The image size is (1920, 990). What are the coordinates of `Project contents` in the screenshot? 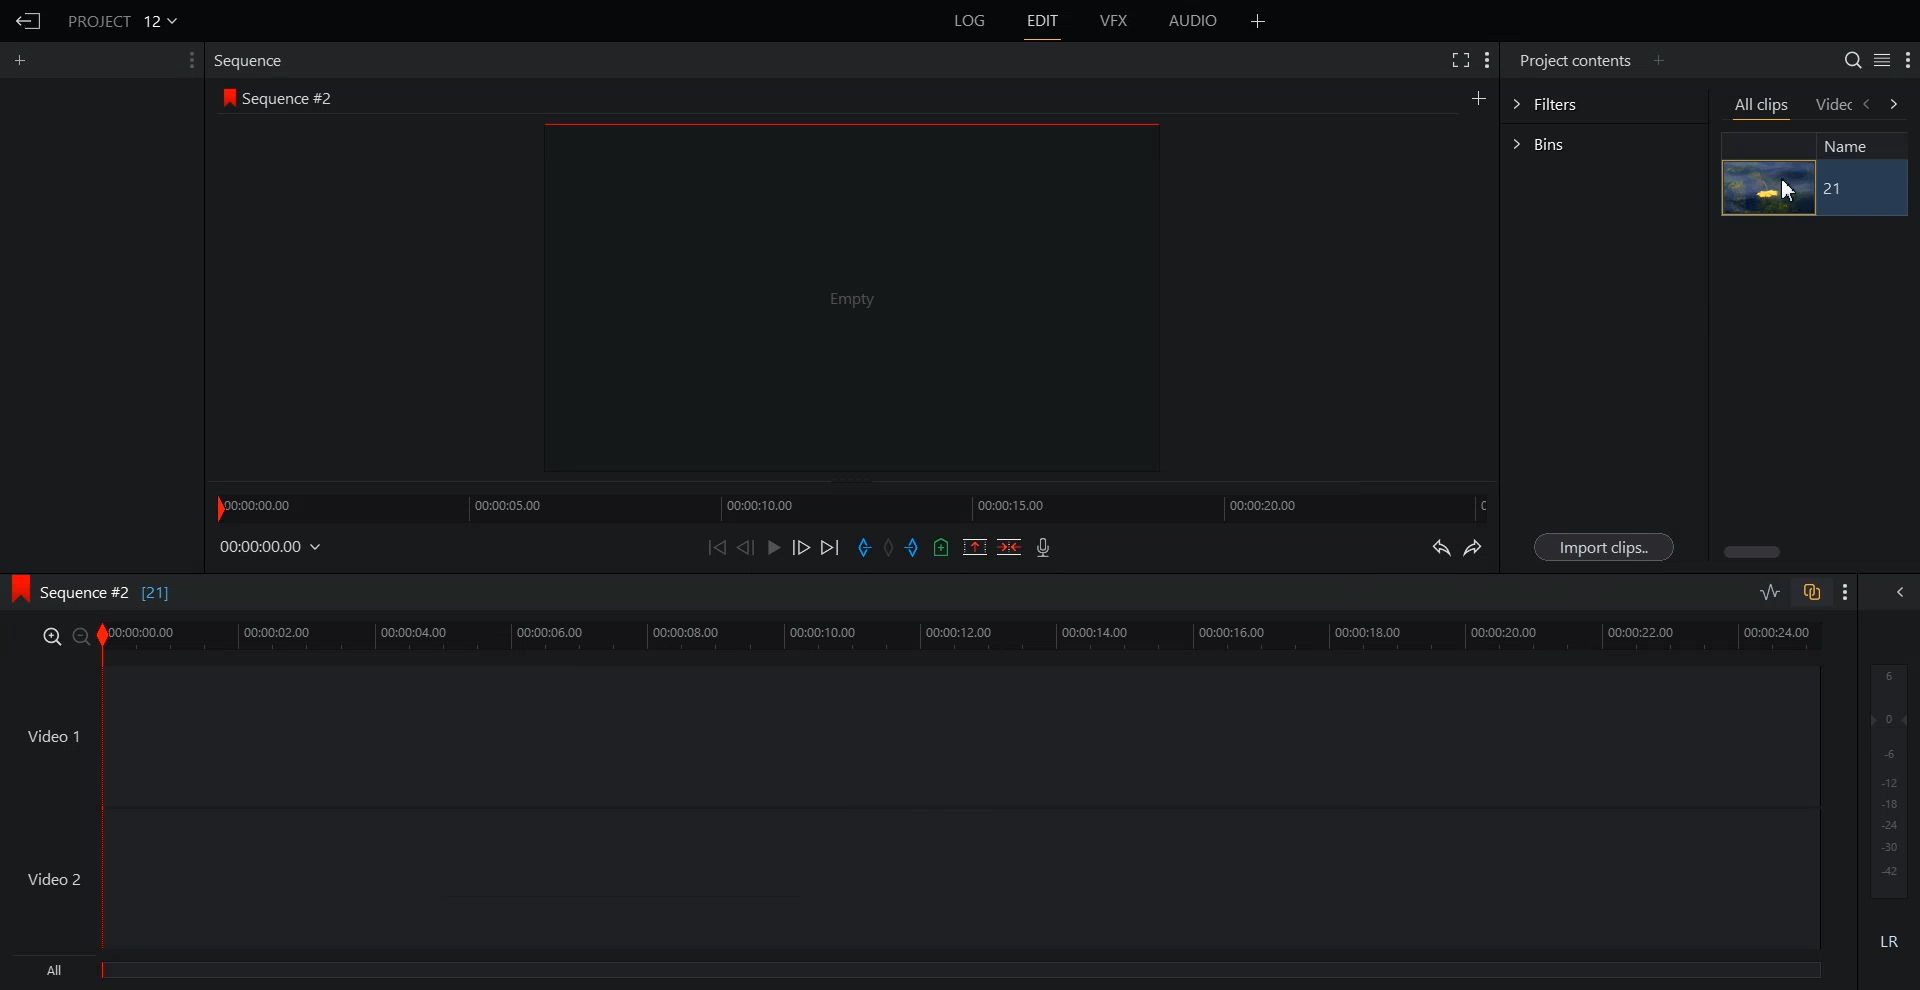 It's located at (1572, 61).